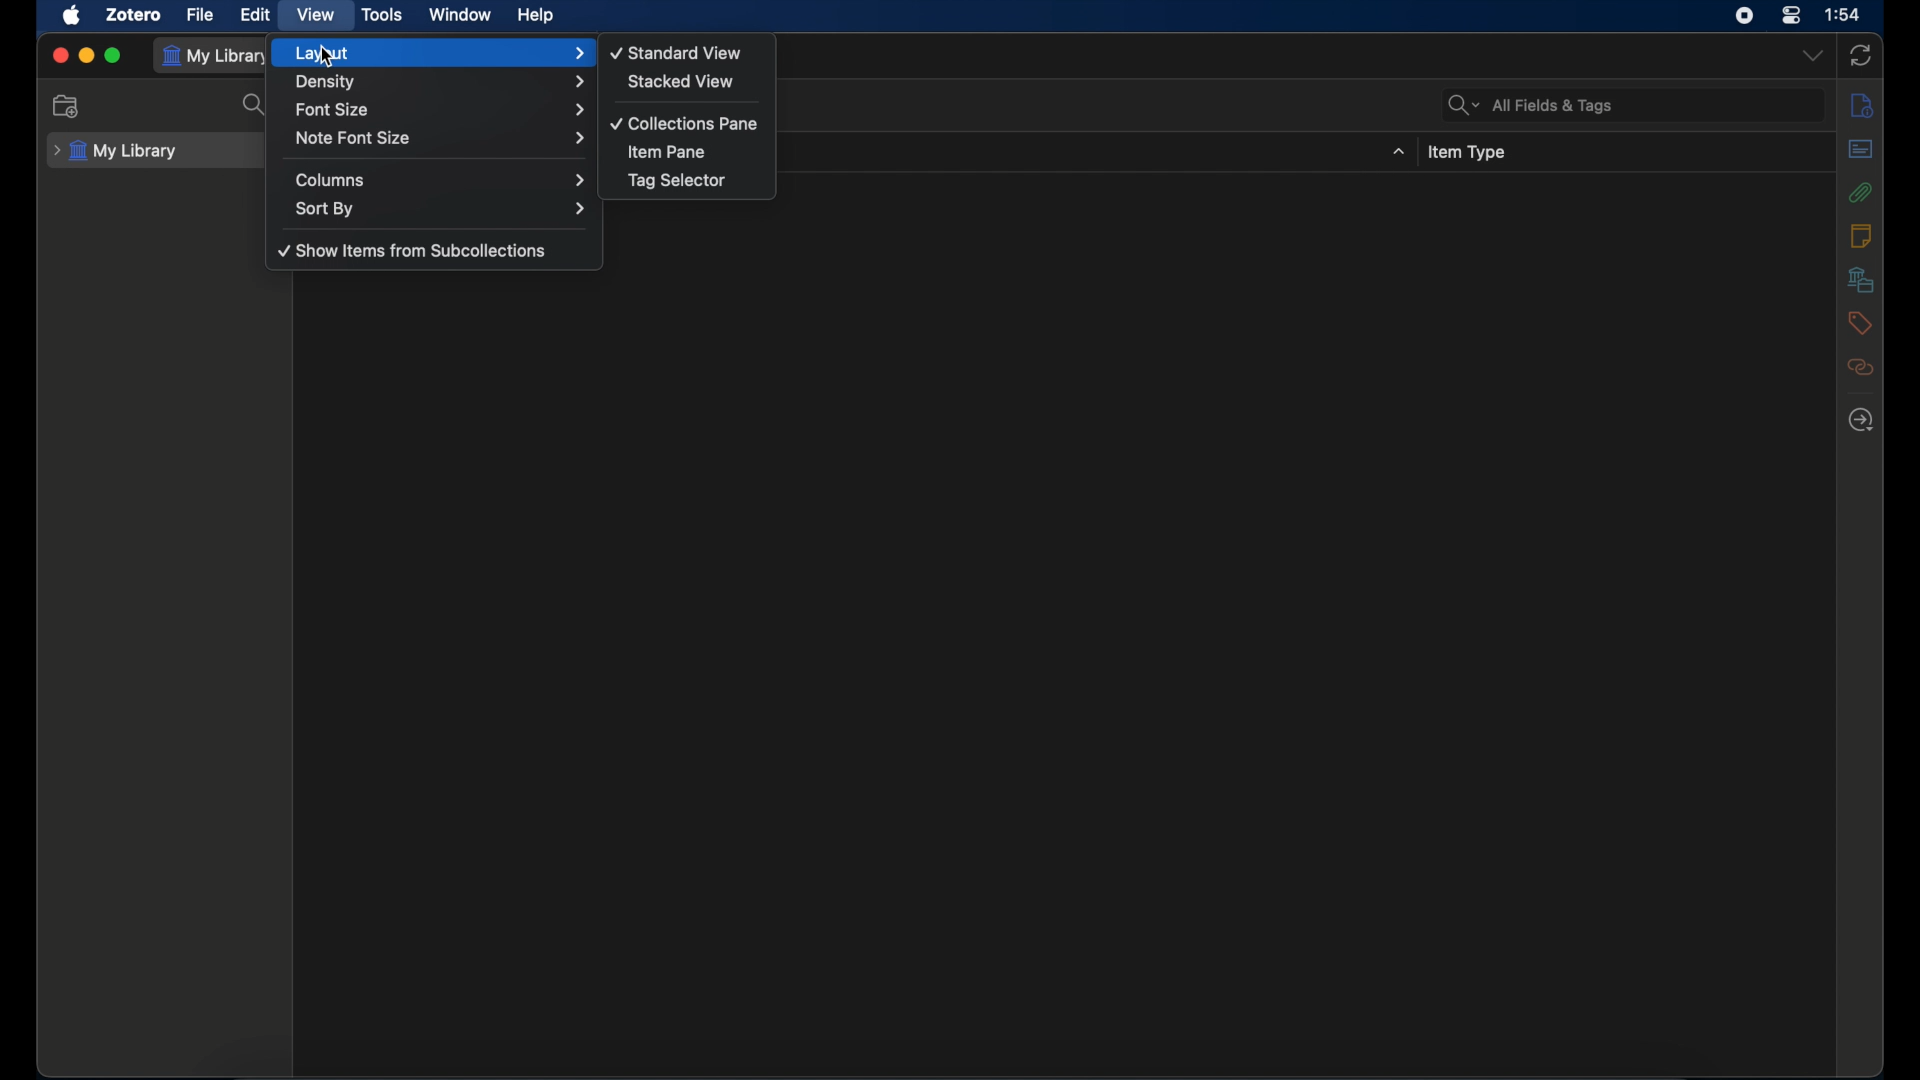  Describe the element at coordinates (1532, 106) in the screenshot. I see `search bar` at that location.